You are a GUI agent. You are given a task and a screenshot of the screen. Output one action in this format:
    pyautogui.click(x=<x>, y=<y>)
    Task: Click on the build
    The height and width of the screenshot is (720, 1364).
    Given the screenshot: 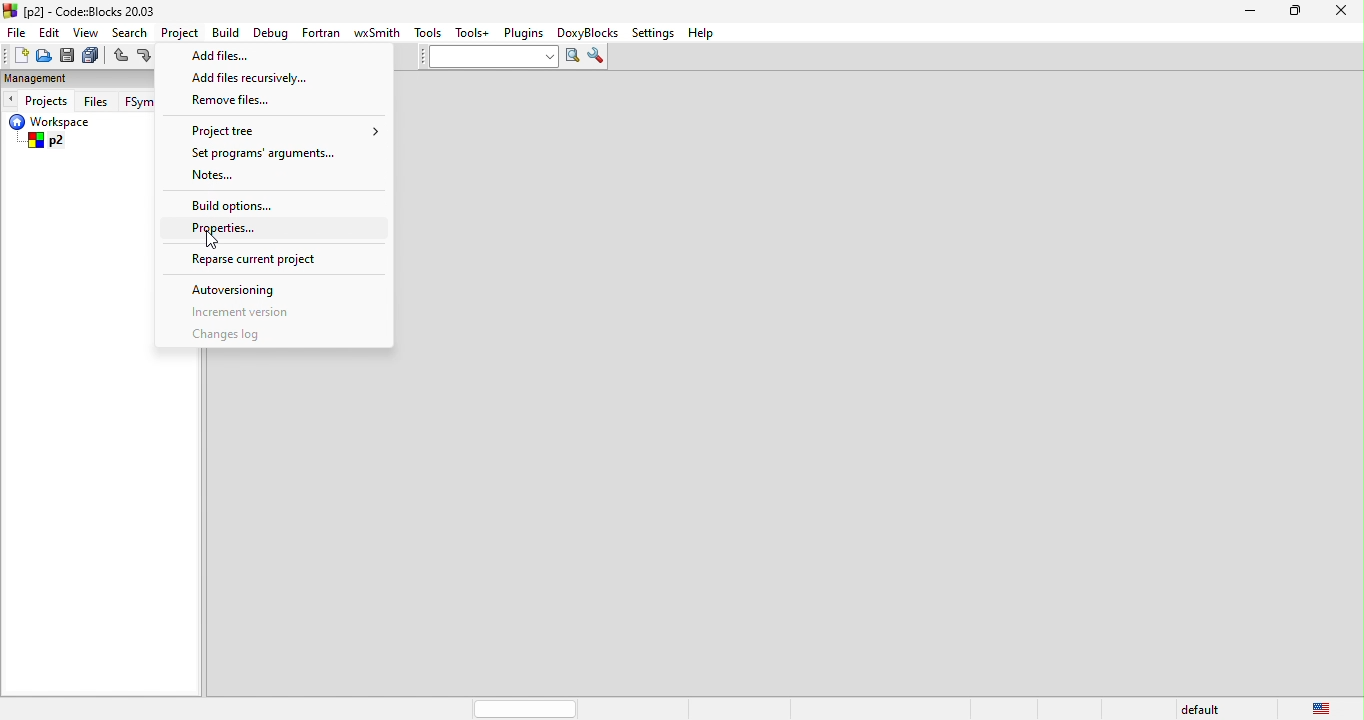 What is the action you would take?
    pyautogui.click(x=231, y=34)
    